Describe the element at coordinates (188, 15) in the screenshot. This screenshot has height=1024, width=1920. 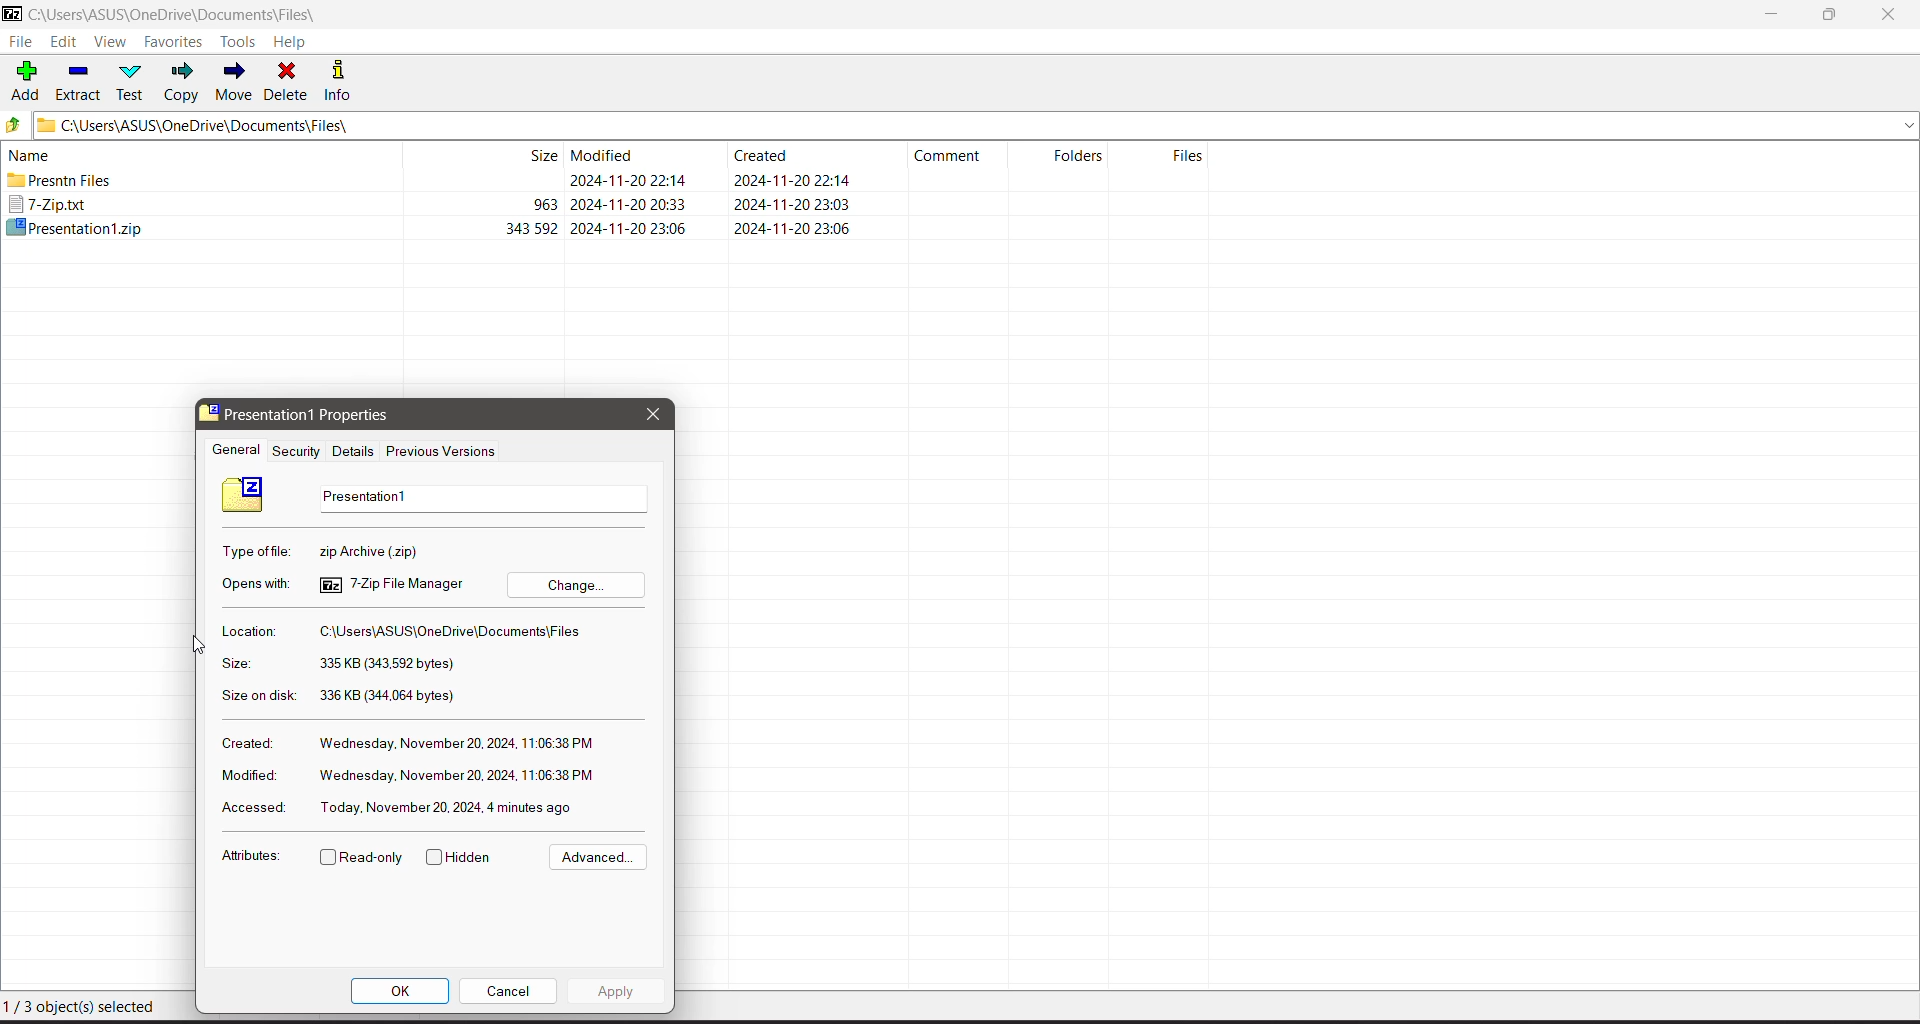
I see `Current Folder Path` at that location.